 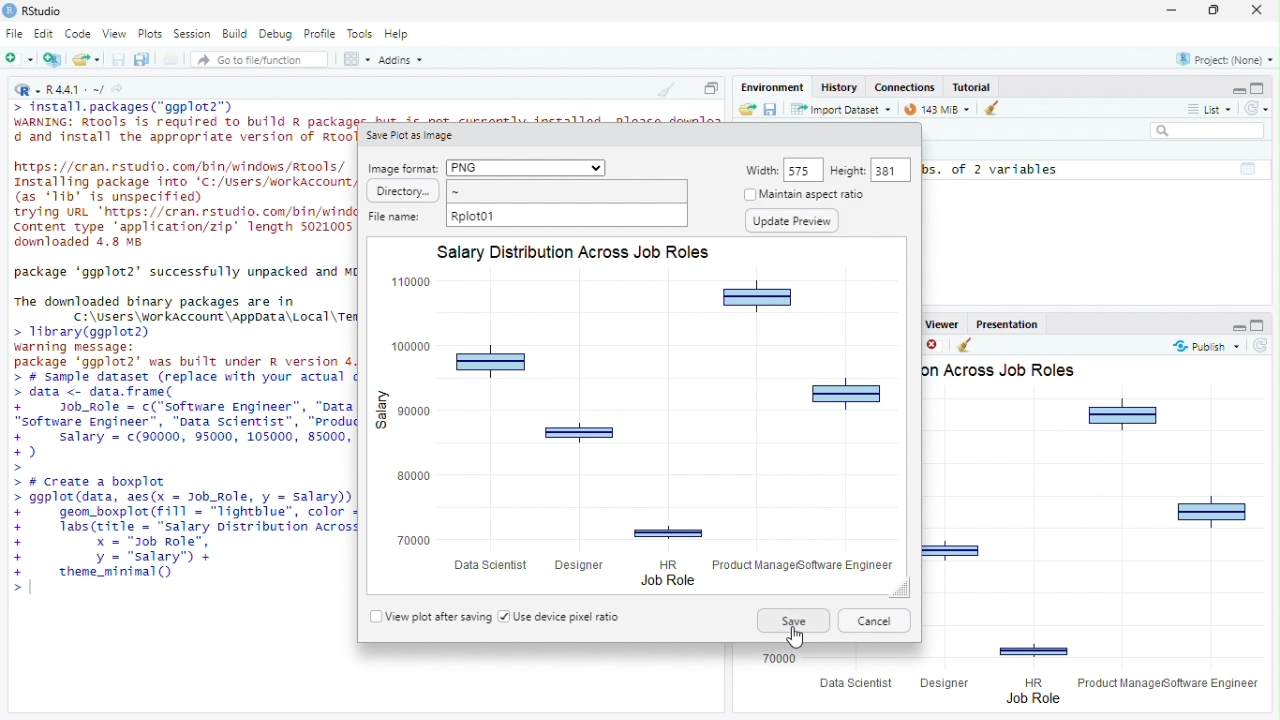 I want to click on save, so click(x=791, y=621).